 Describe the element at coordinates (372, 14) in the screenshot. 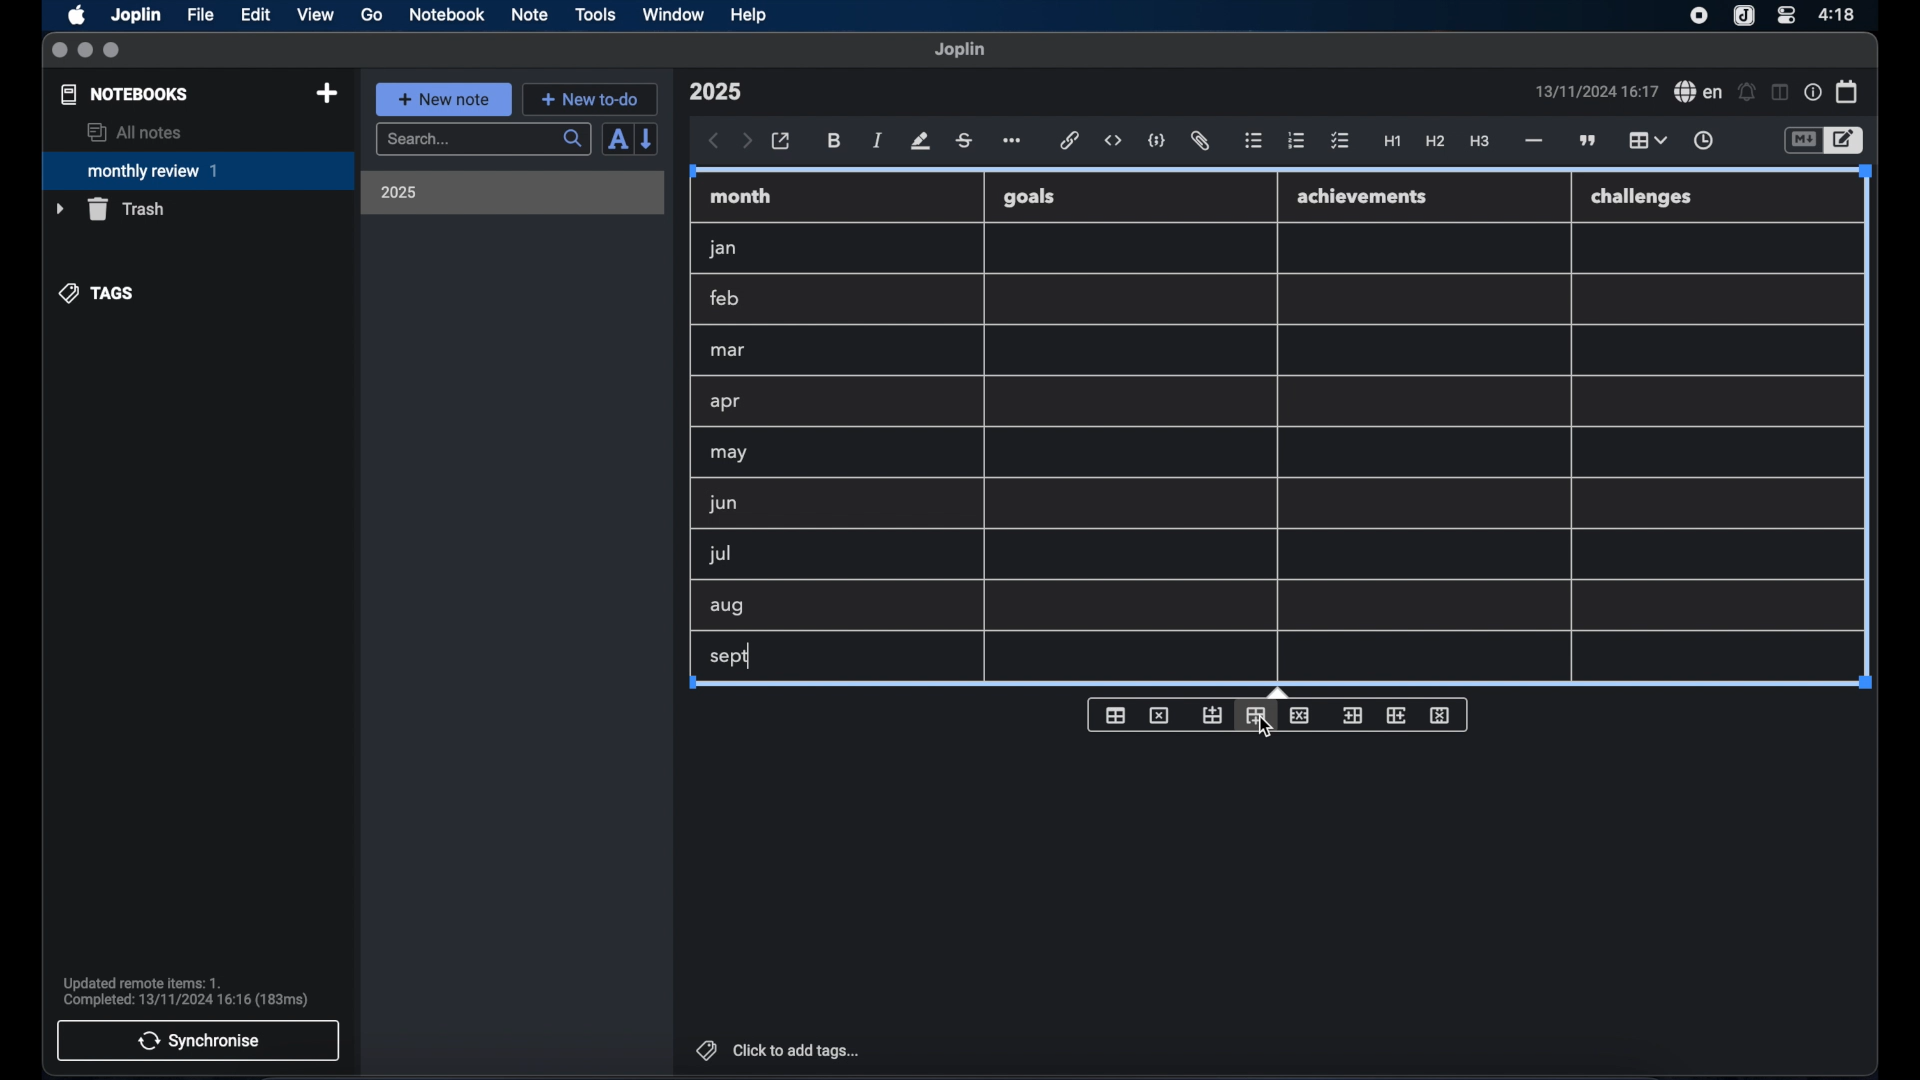

I see `go` at that location.